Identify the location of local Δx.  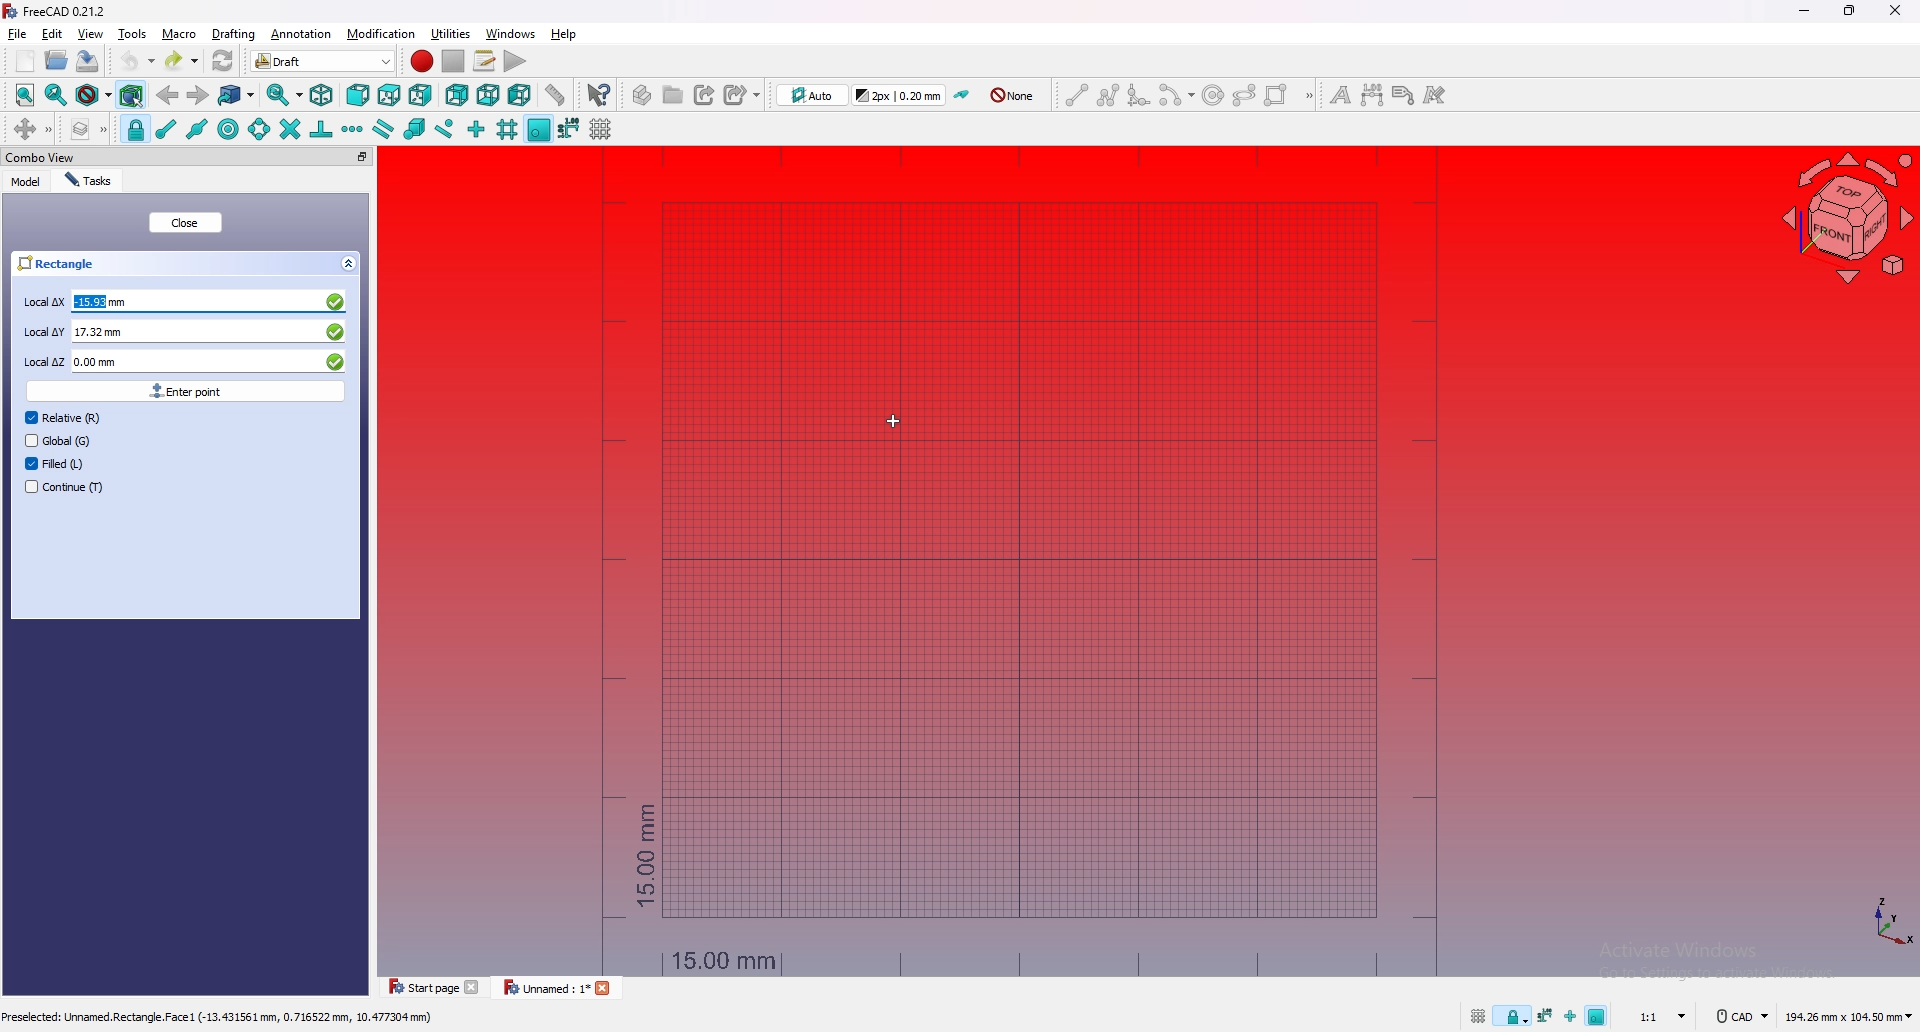
(43, 303).